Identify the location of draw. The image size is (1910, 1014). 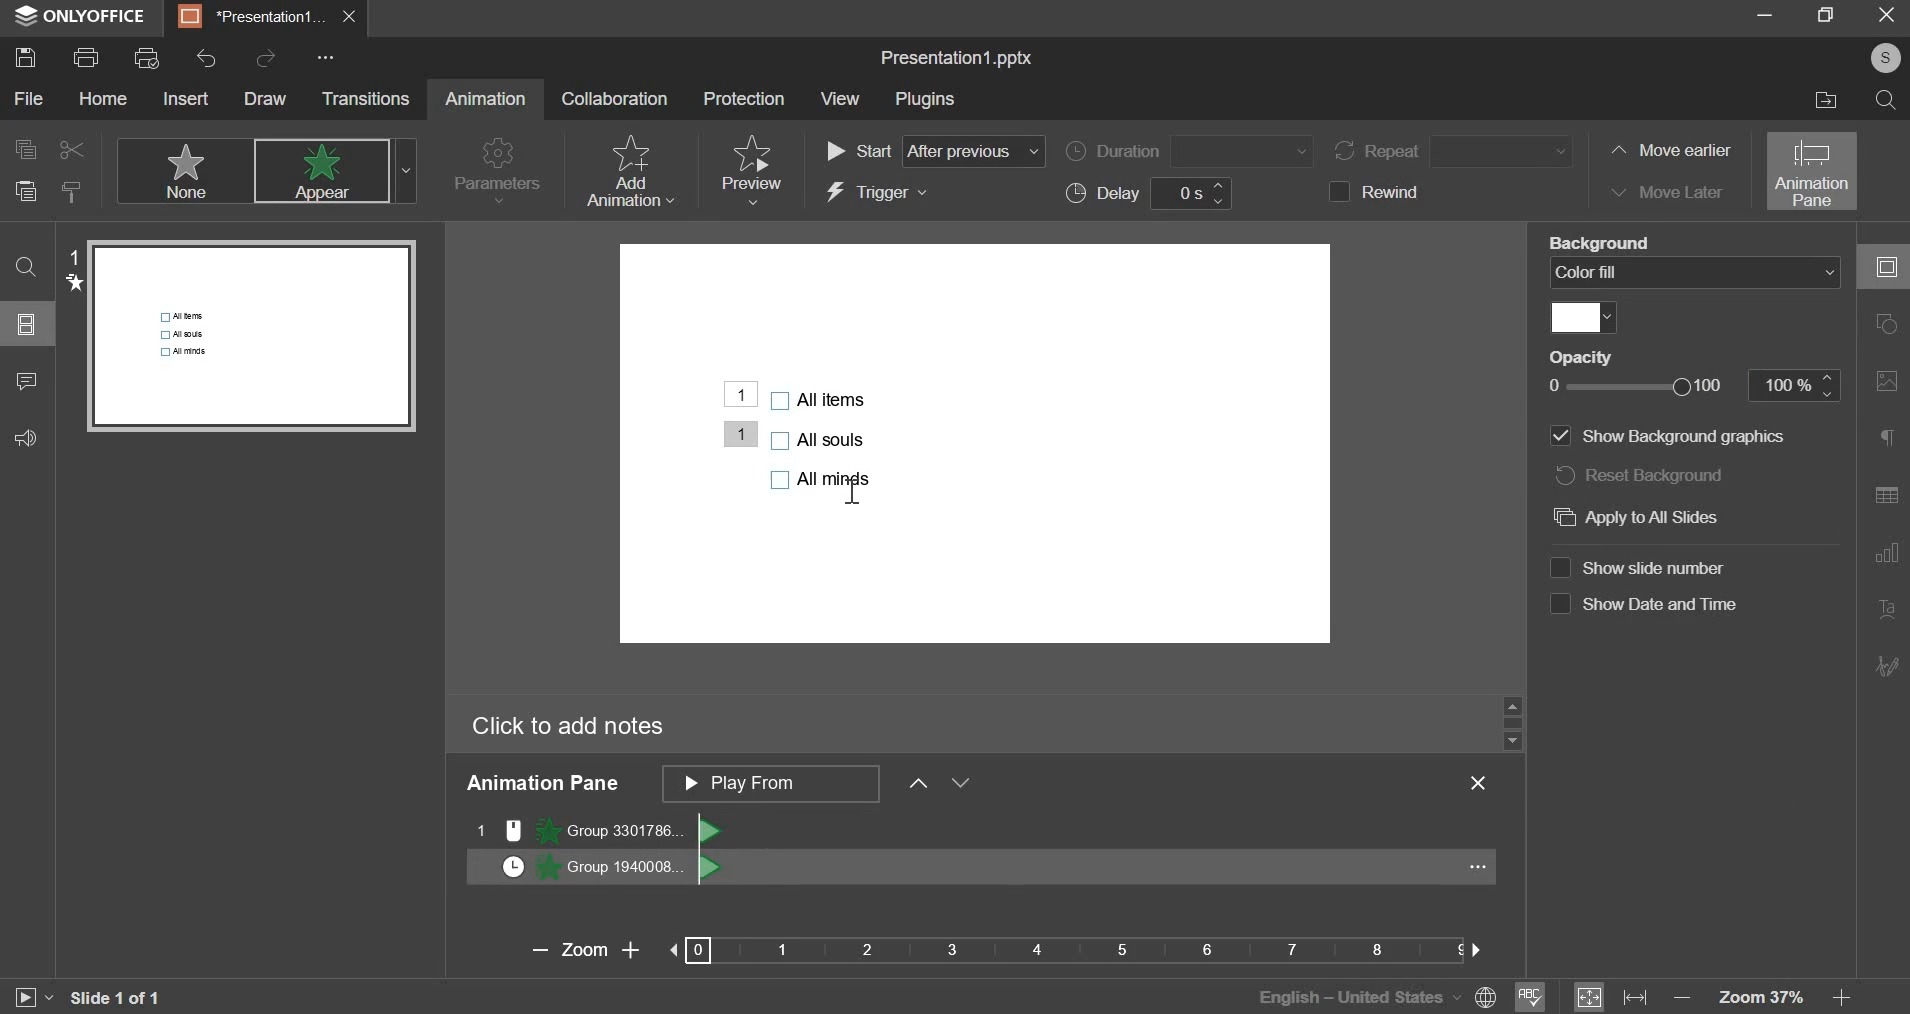
(265, 99).